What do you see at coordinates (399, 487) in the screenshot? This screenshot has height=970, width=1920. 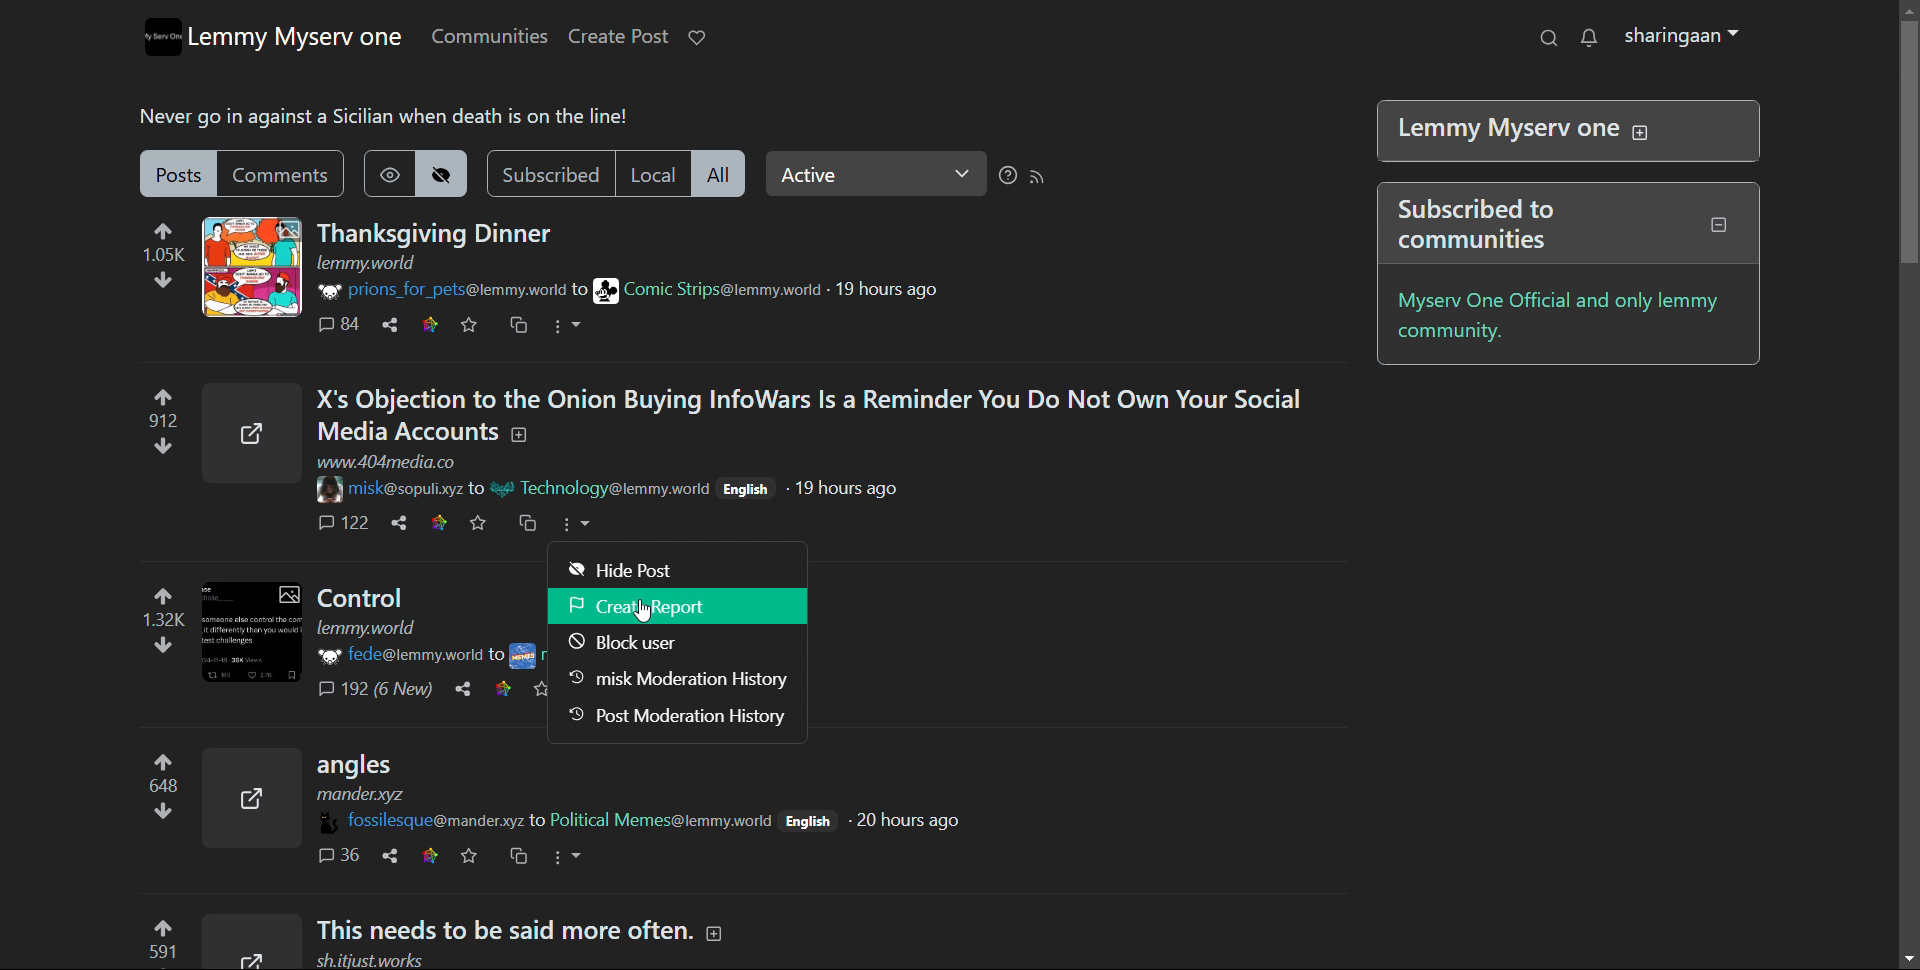 I see `username` at bounding box center [399, 487].